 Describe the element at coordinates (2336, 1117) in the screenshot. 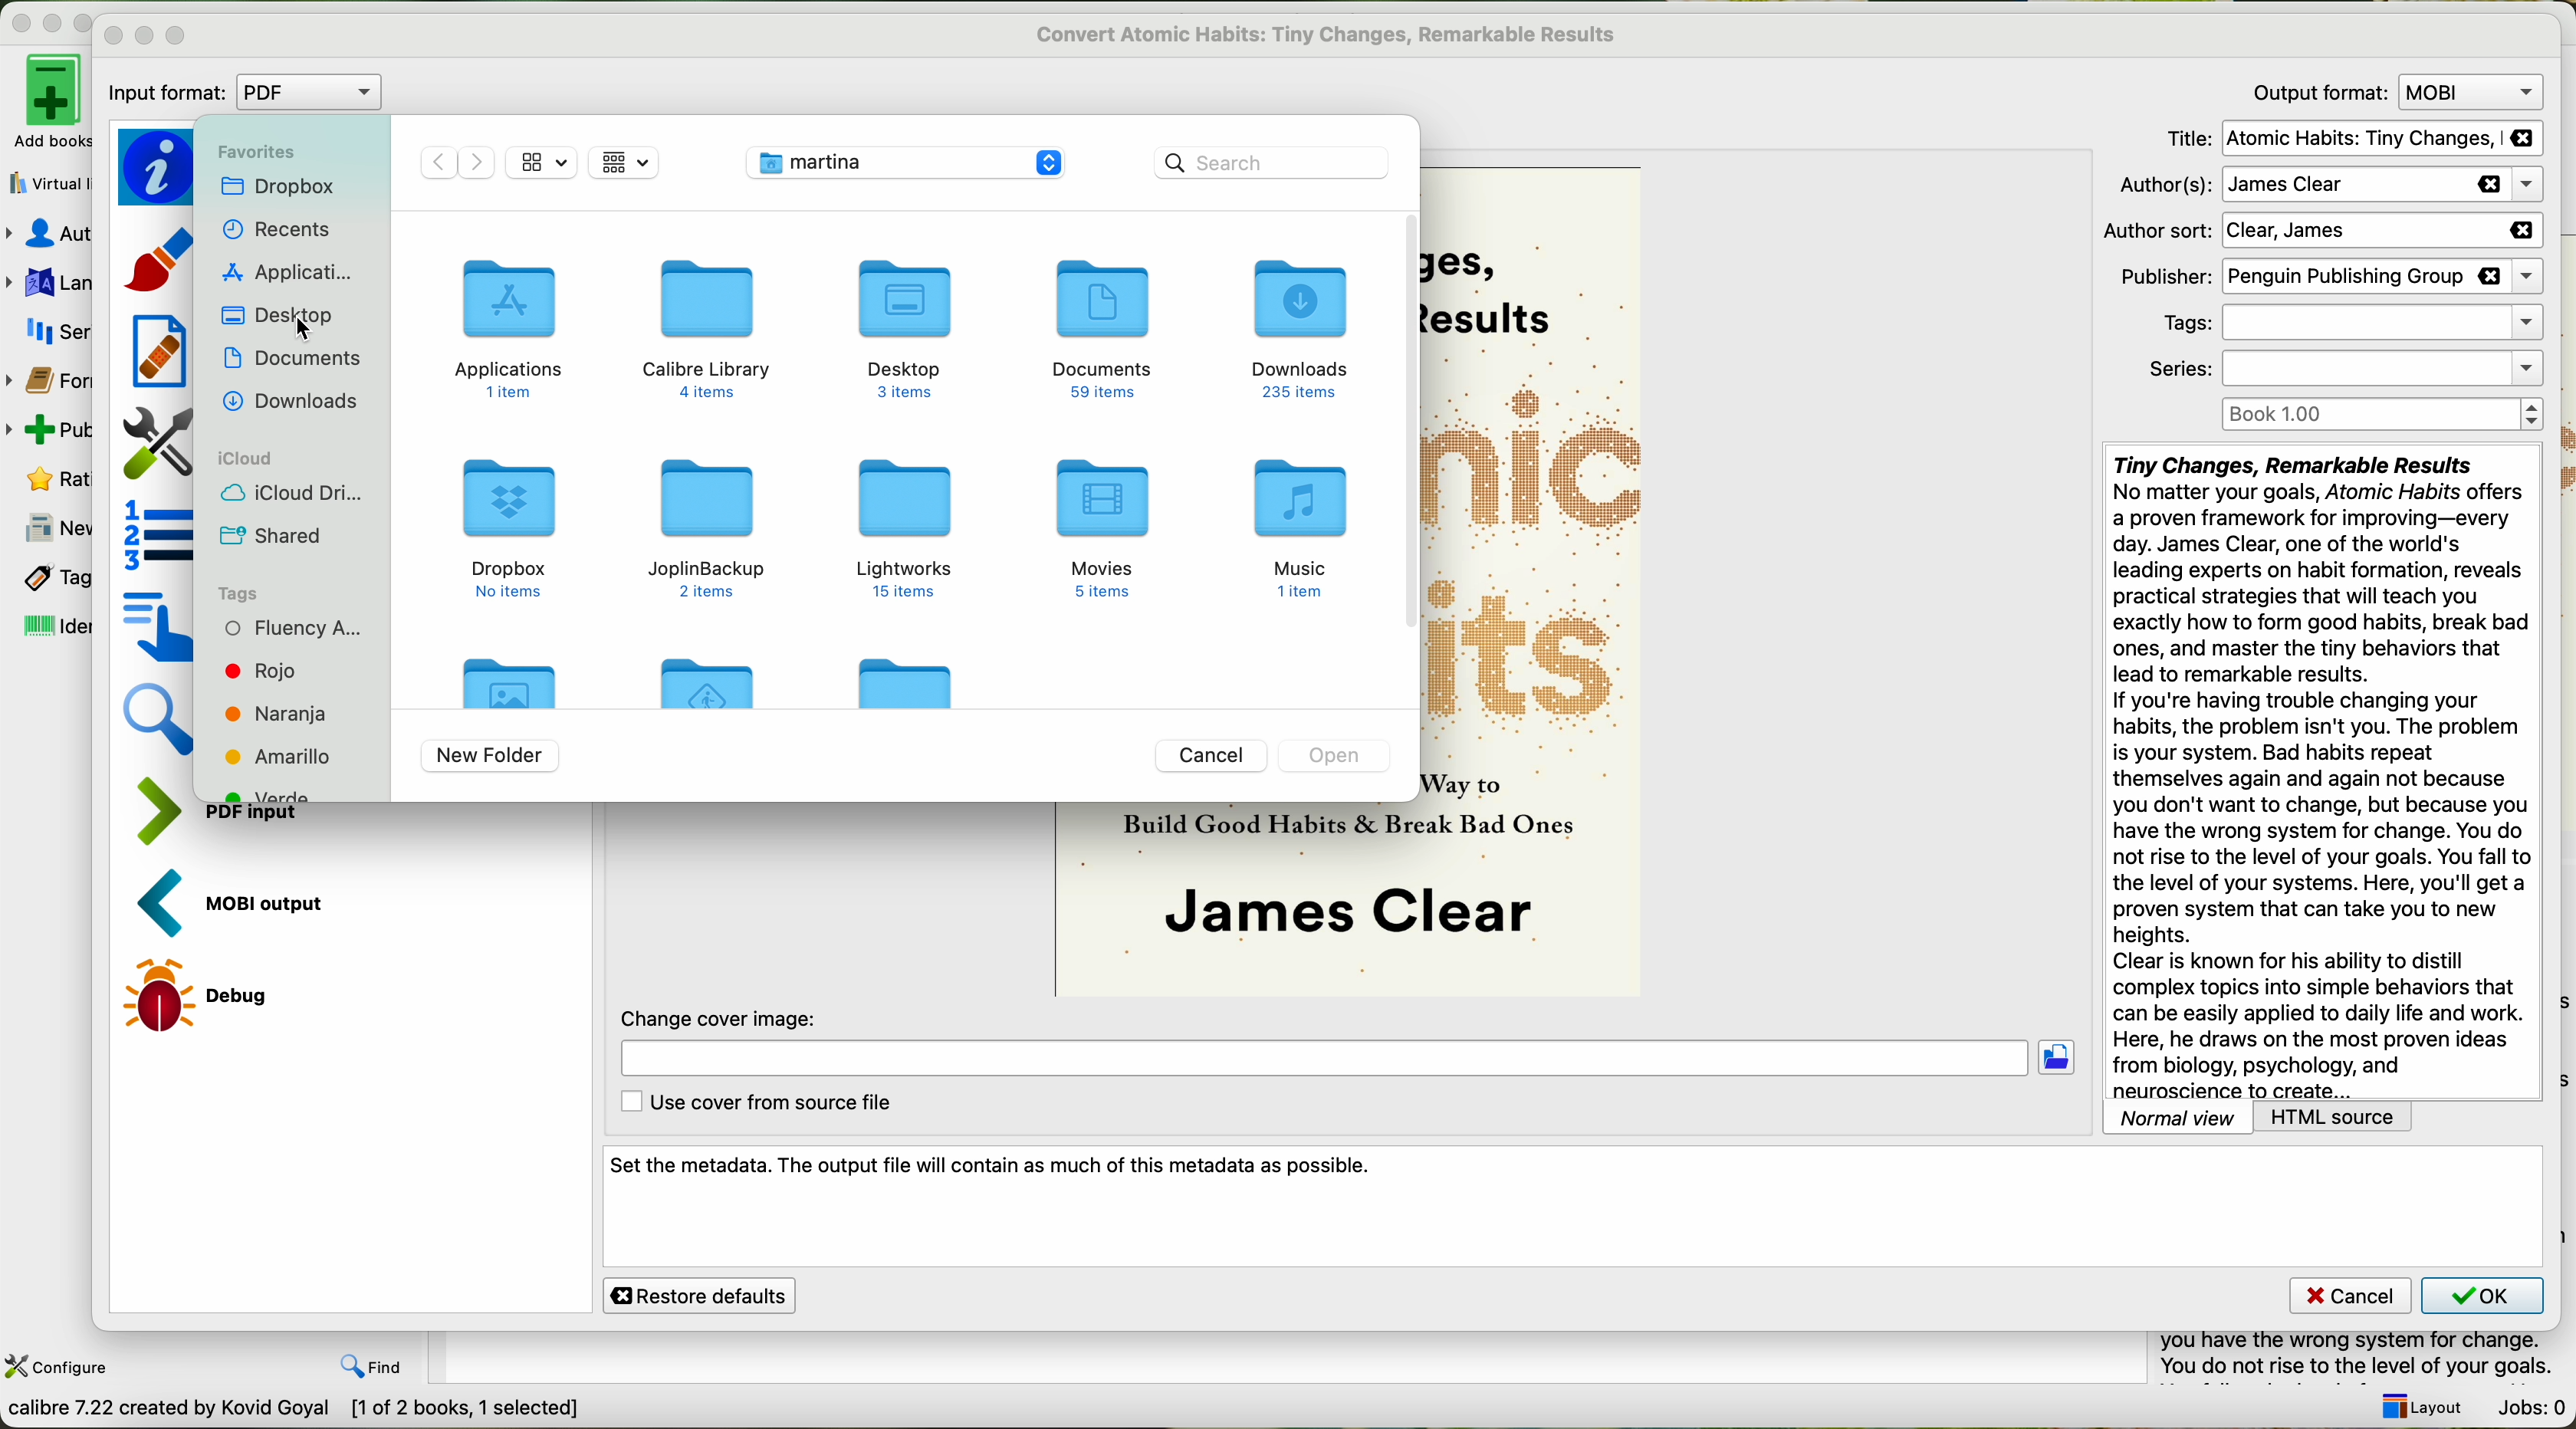

I see `HTML source` at that location.